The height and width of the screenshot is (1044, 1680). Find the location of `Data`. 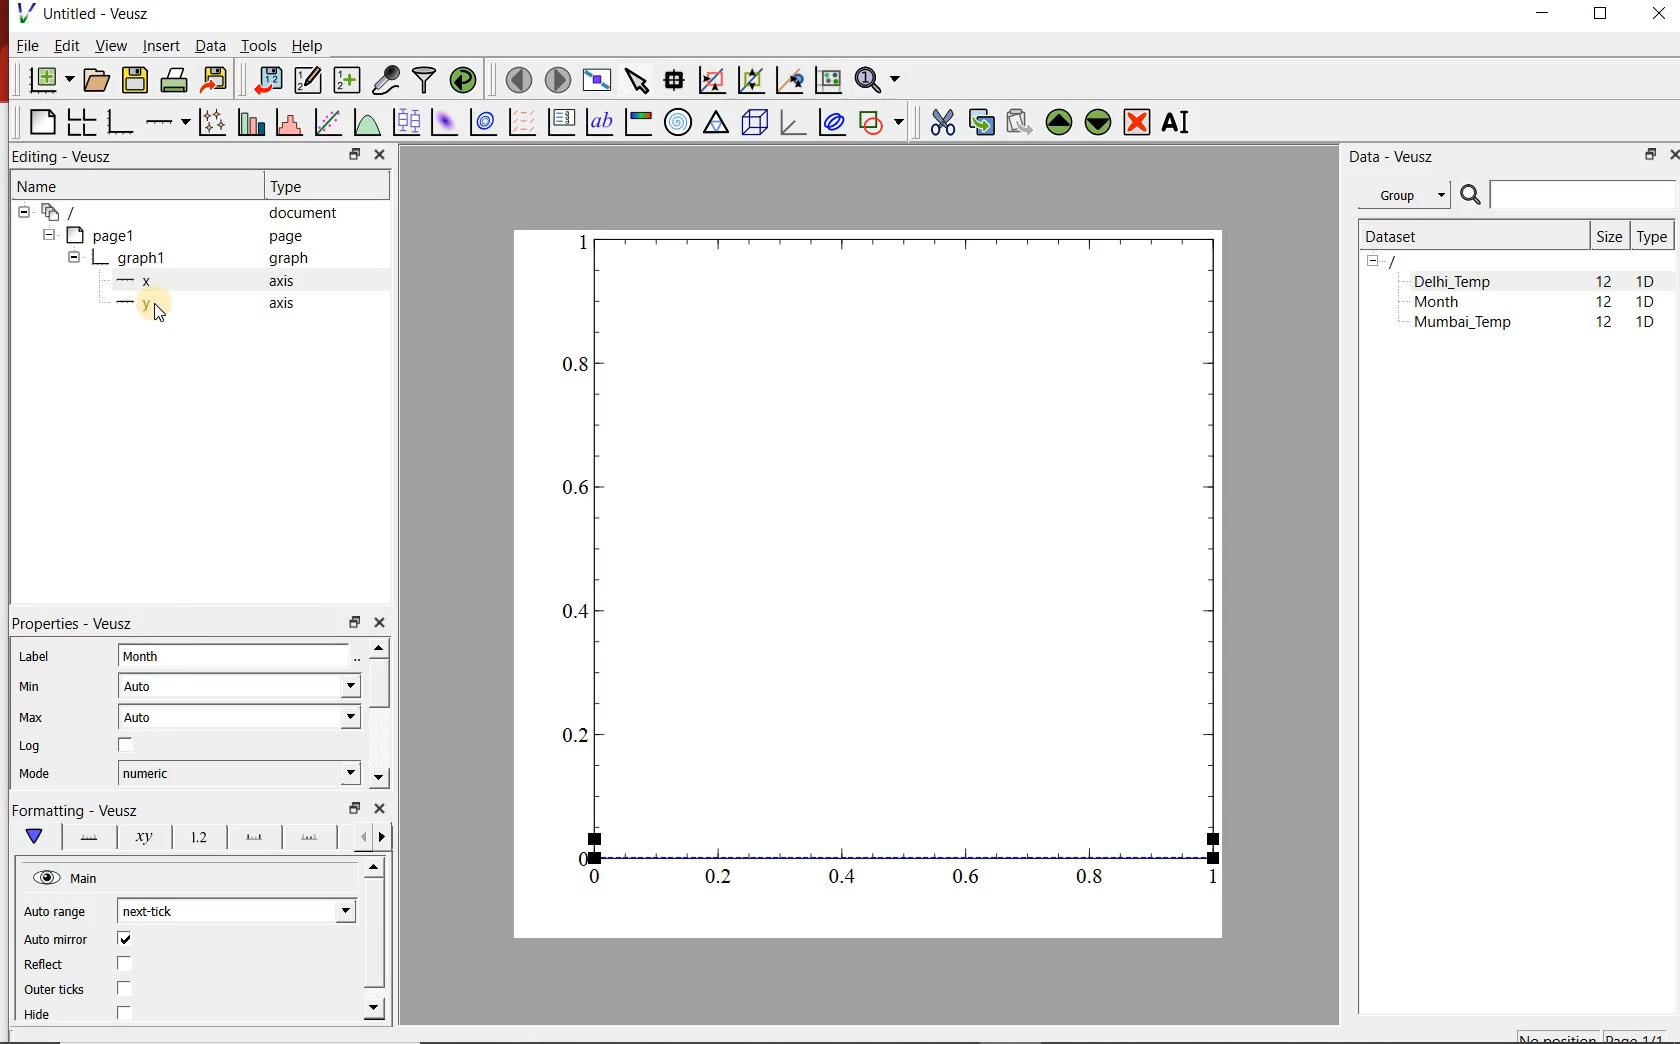

Data is located at coordinates (209, 45).